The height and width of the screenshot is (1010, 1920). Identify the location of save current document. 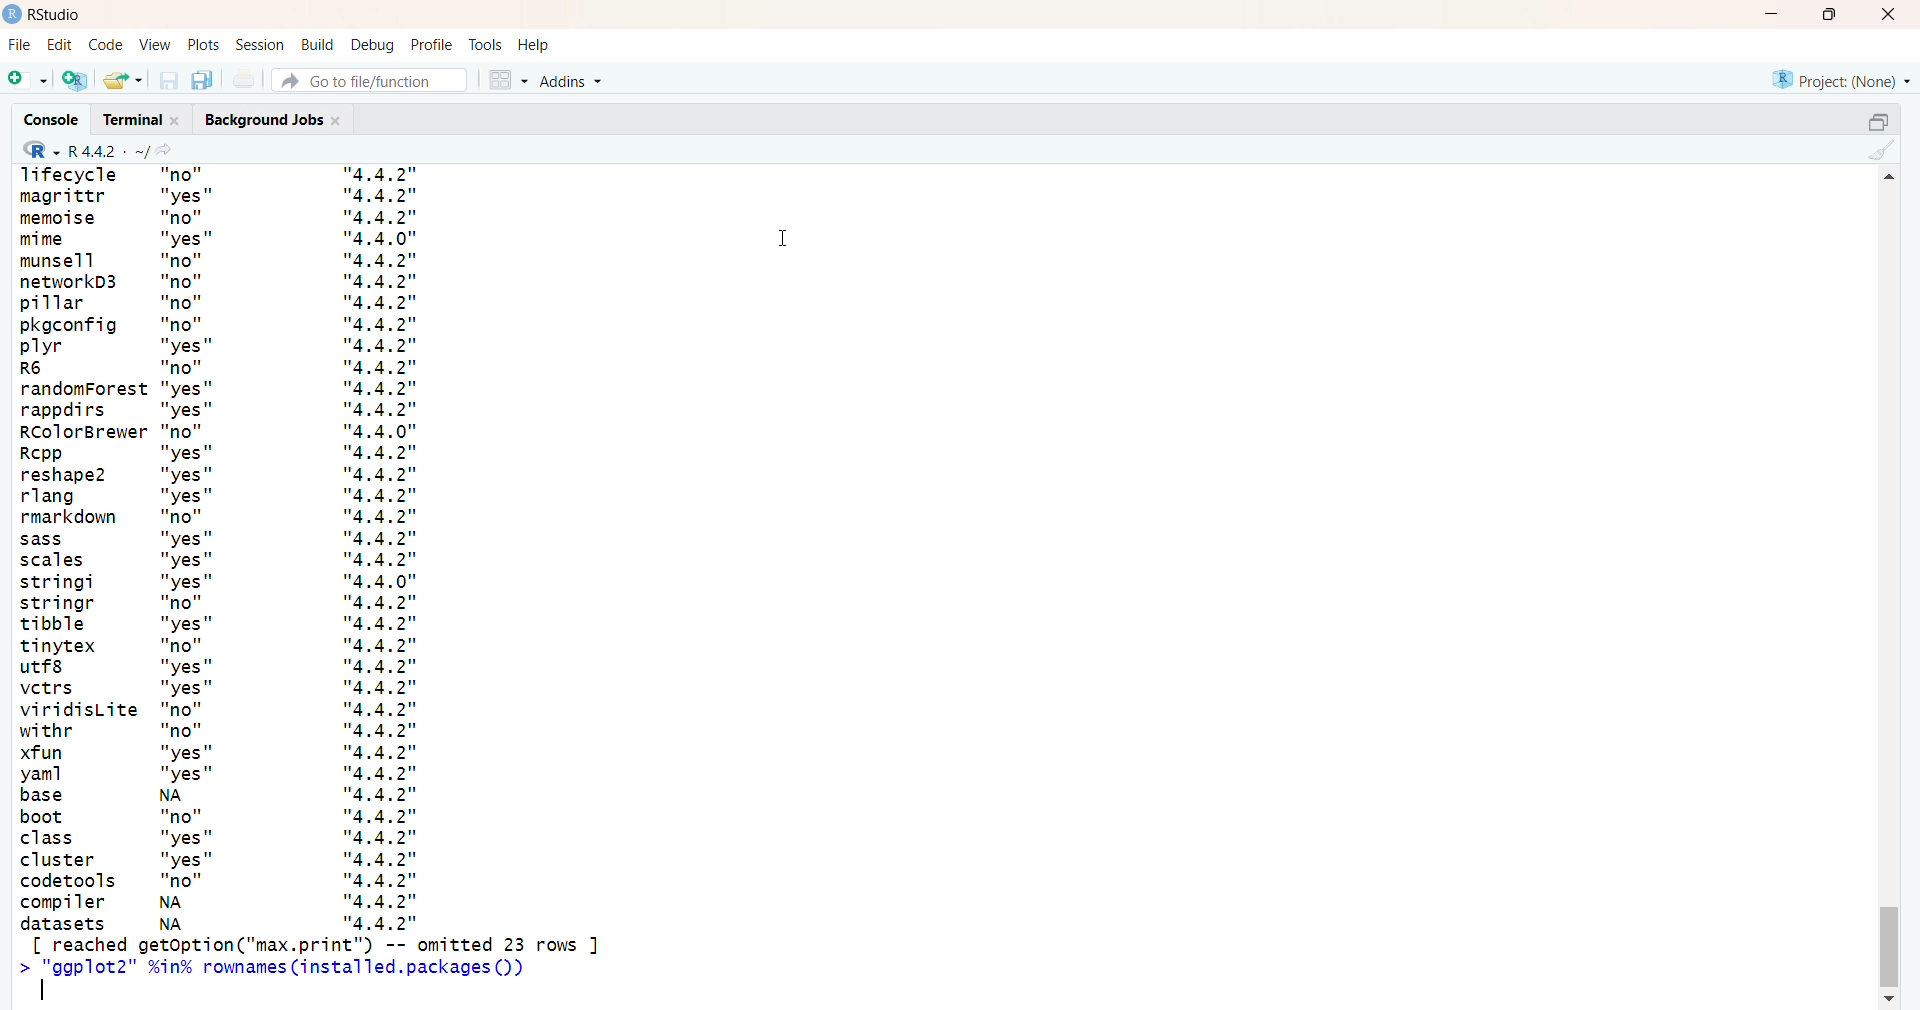
(169, 83).